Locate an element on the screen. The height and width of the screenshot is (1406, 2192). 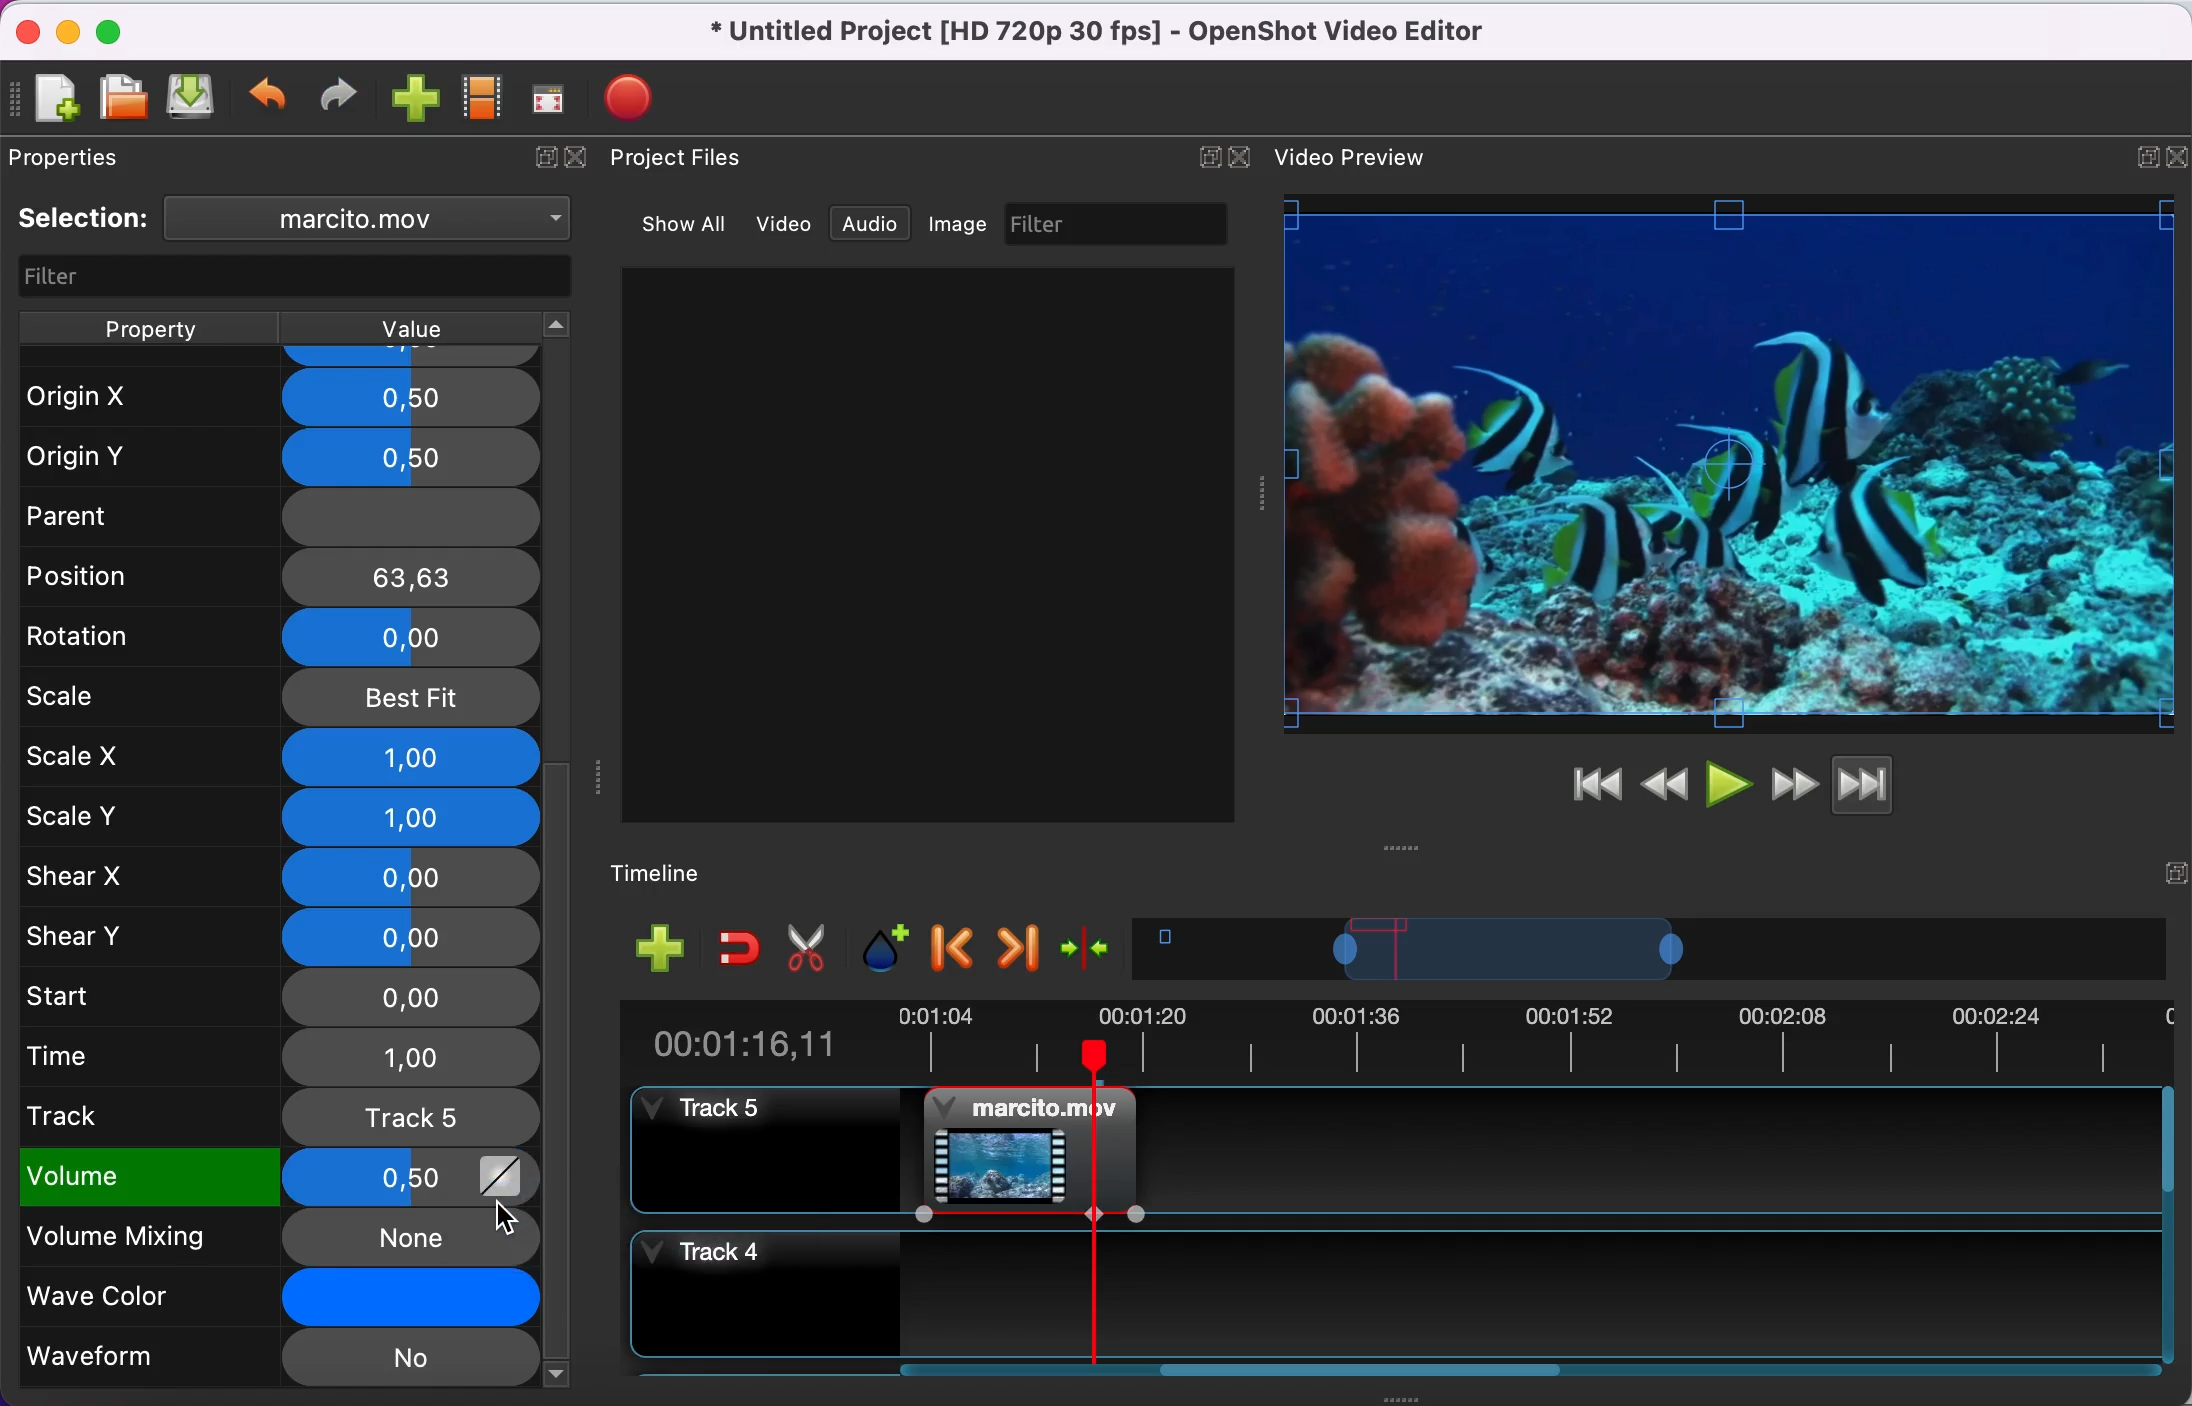
show all is located at coordinates (675, 221).